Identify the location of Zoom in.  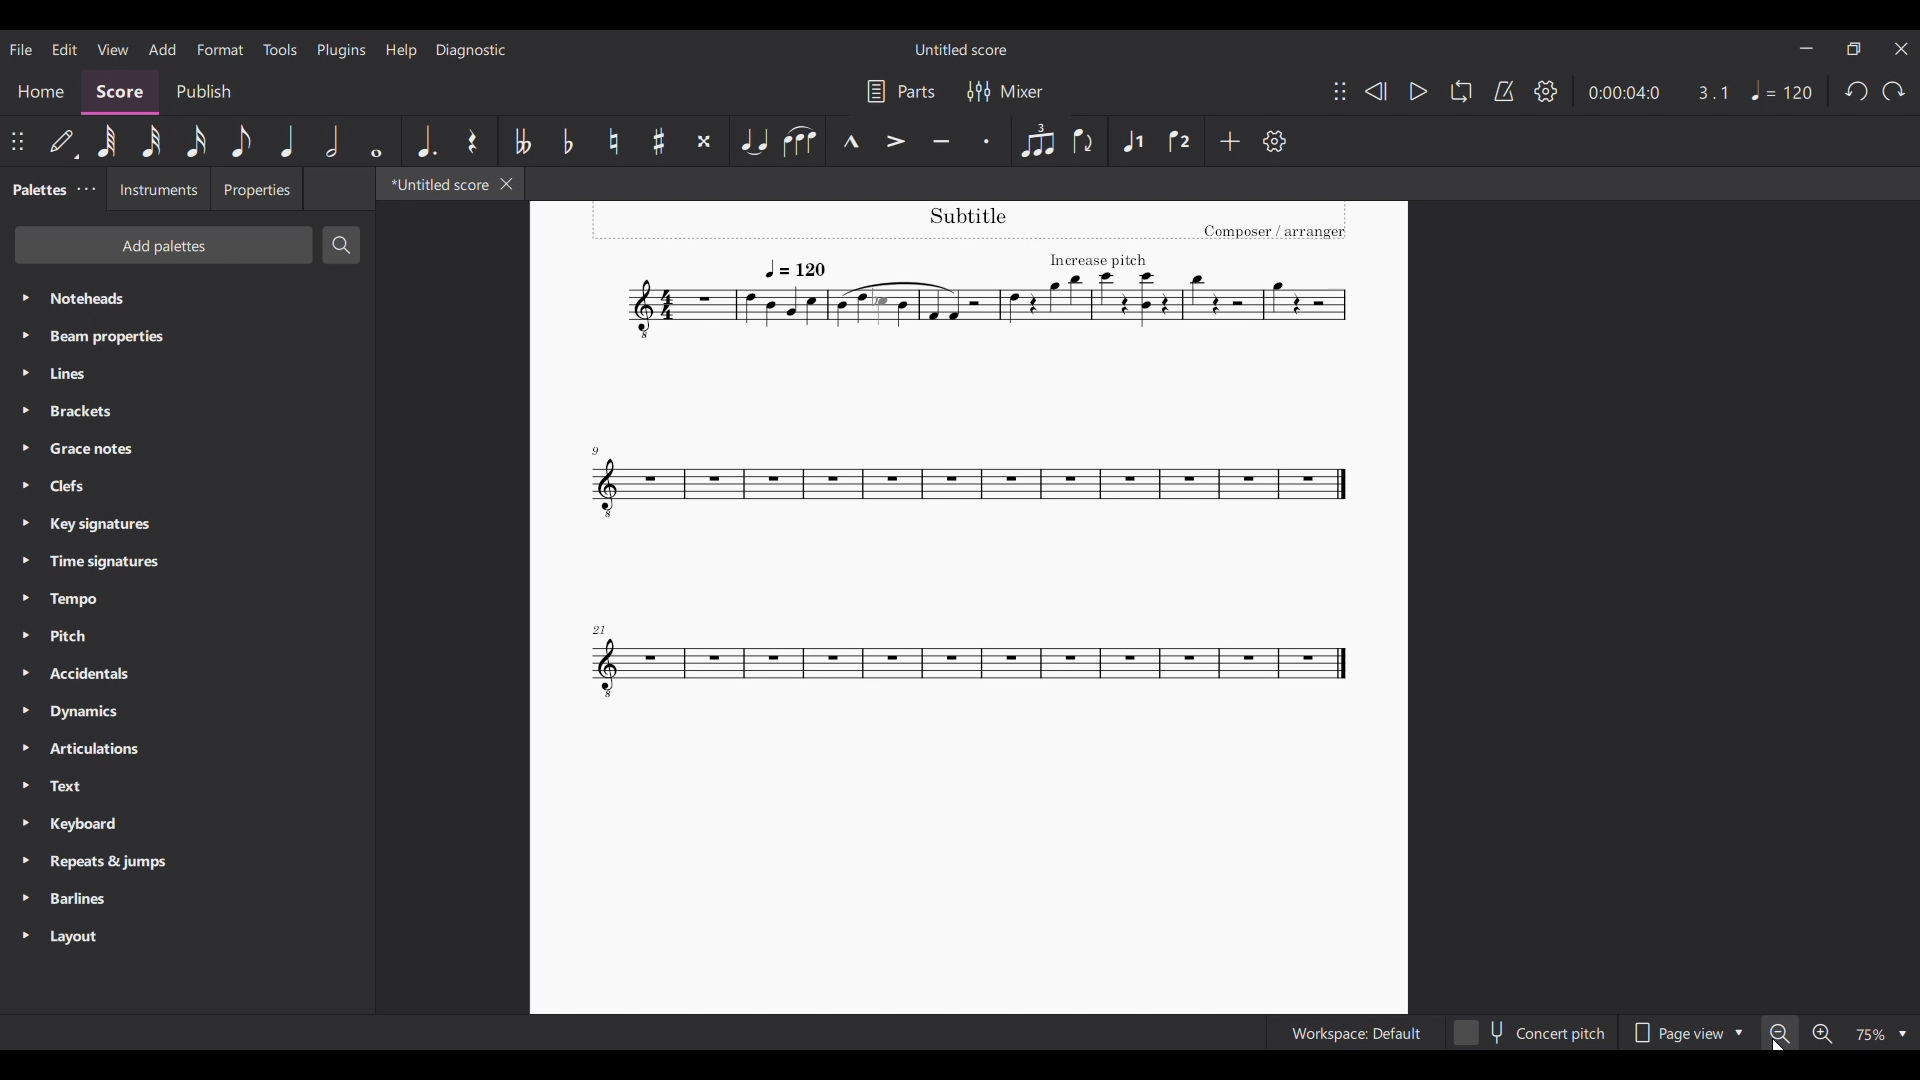
(1823, 1033).